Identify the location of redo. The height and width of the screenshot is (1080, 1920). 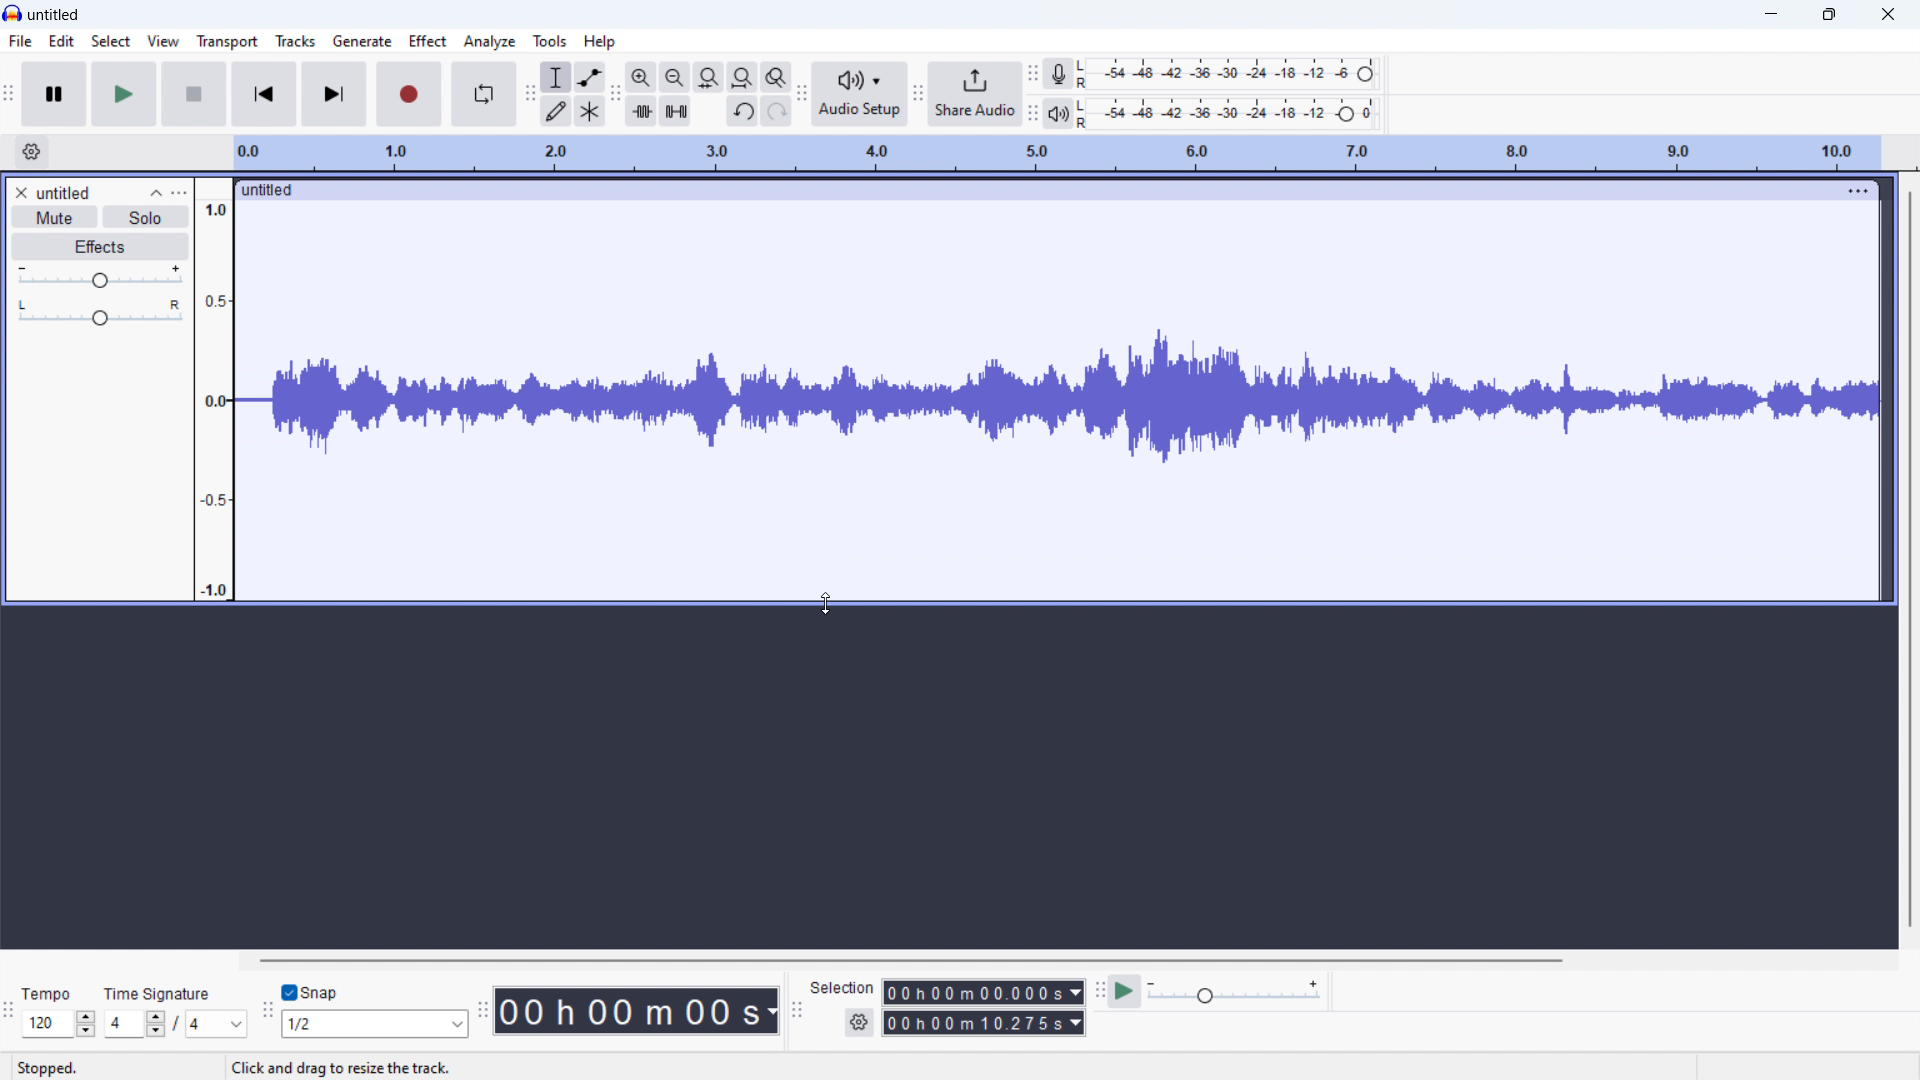
(776, 111).